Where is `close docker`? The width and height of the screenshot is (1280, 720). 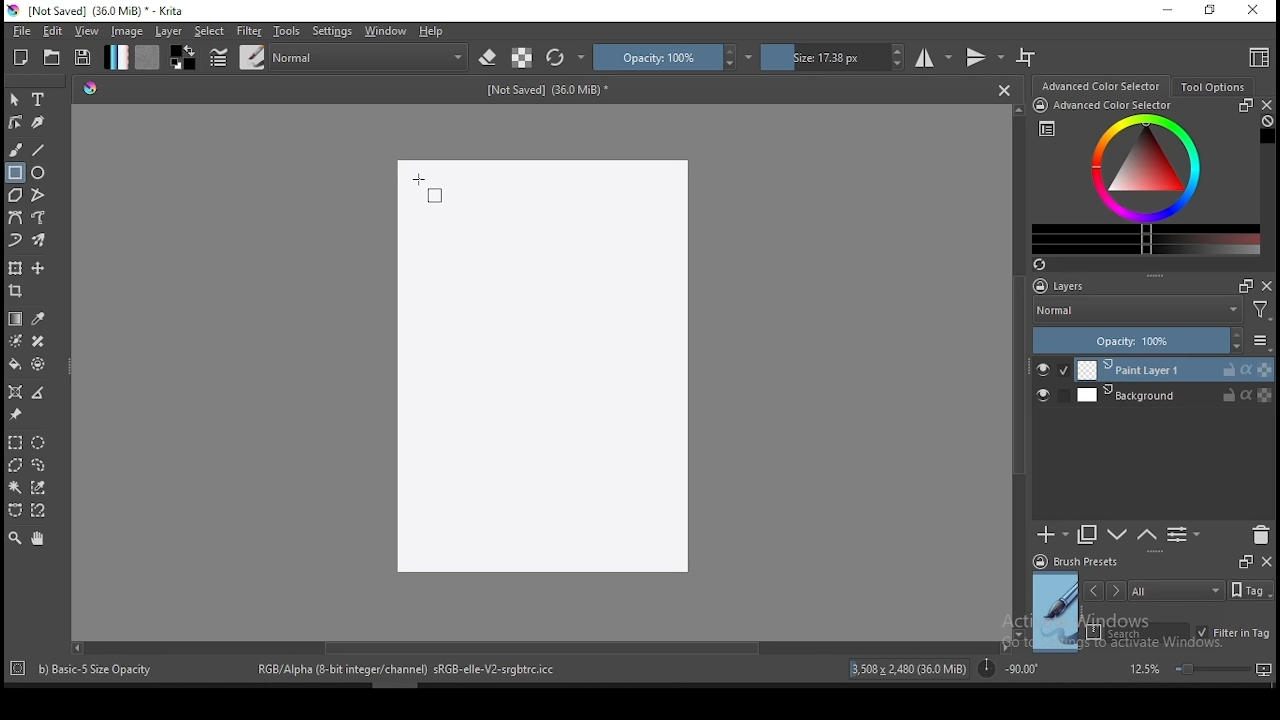
close docker is located at coordinates (1266, 105).